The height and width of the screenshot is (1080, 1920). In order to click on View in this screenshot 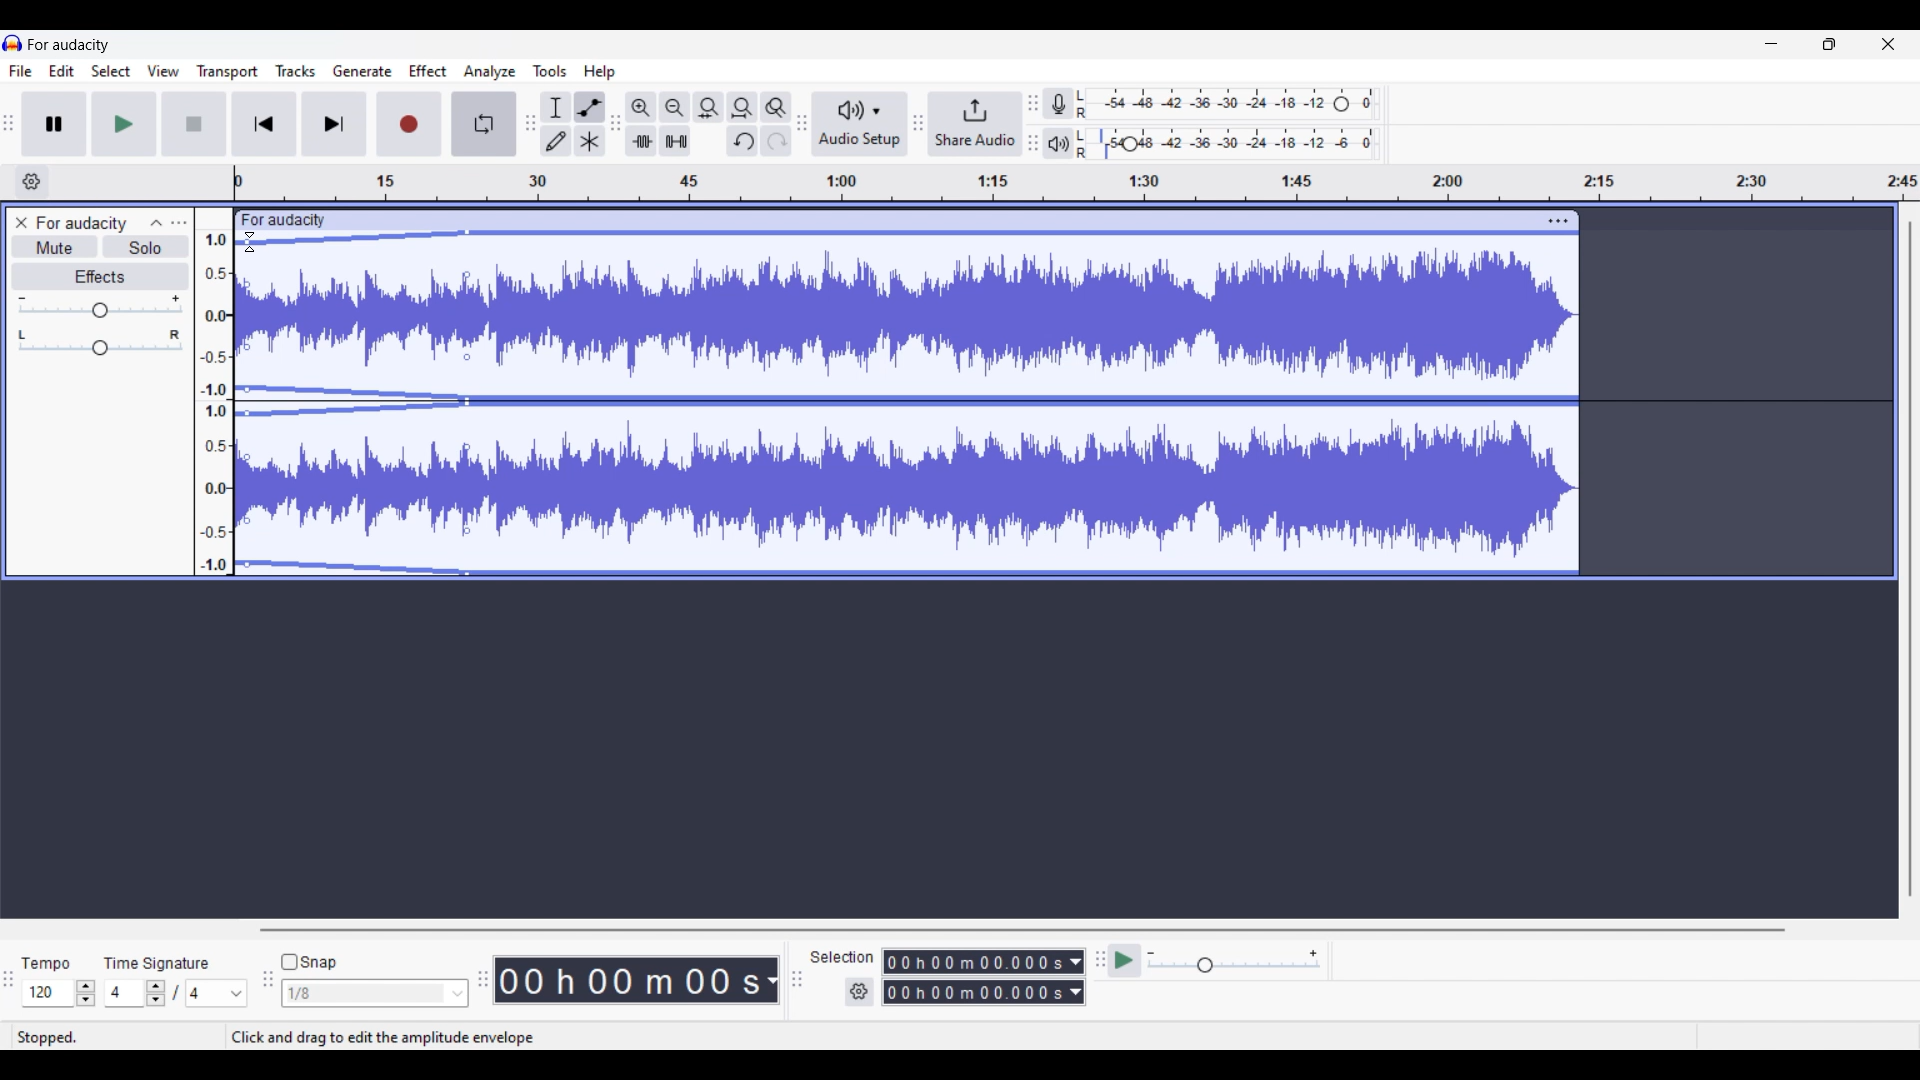, I will do `click(163, 71)`.